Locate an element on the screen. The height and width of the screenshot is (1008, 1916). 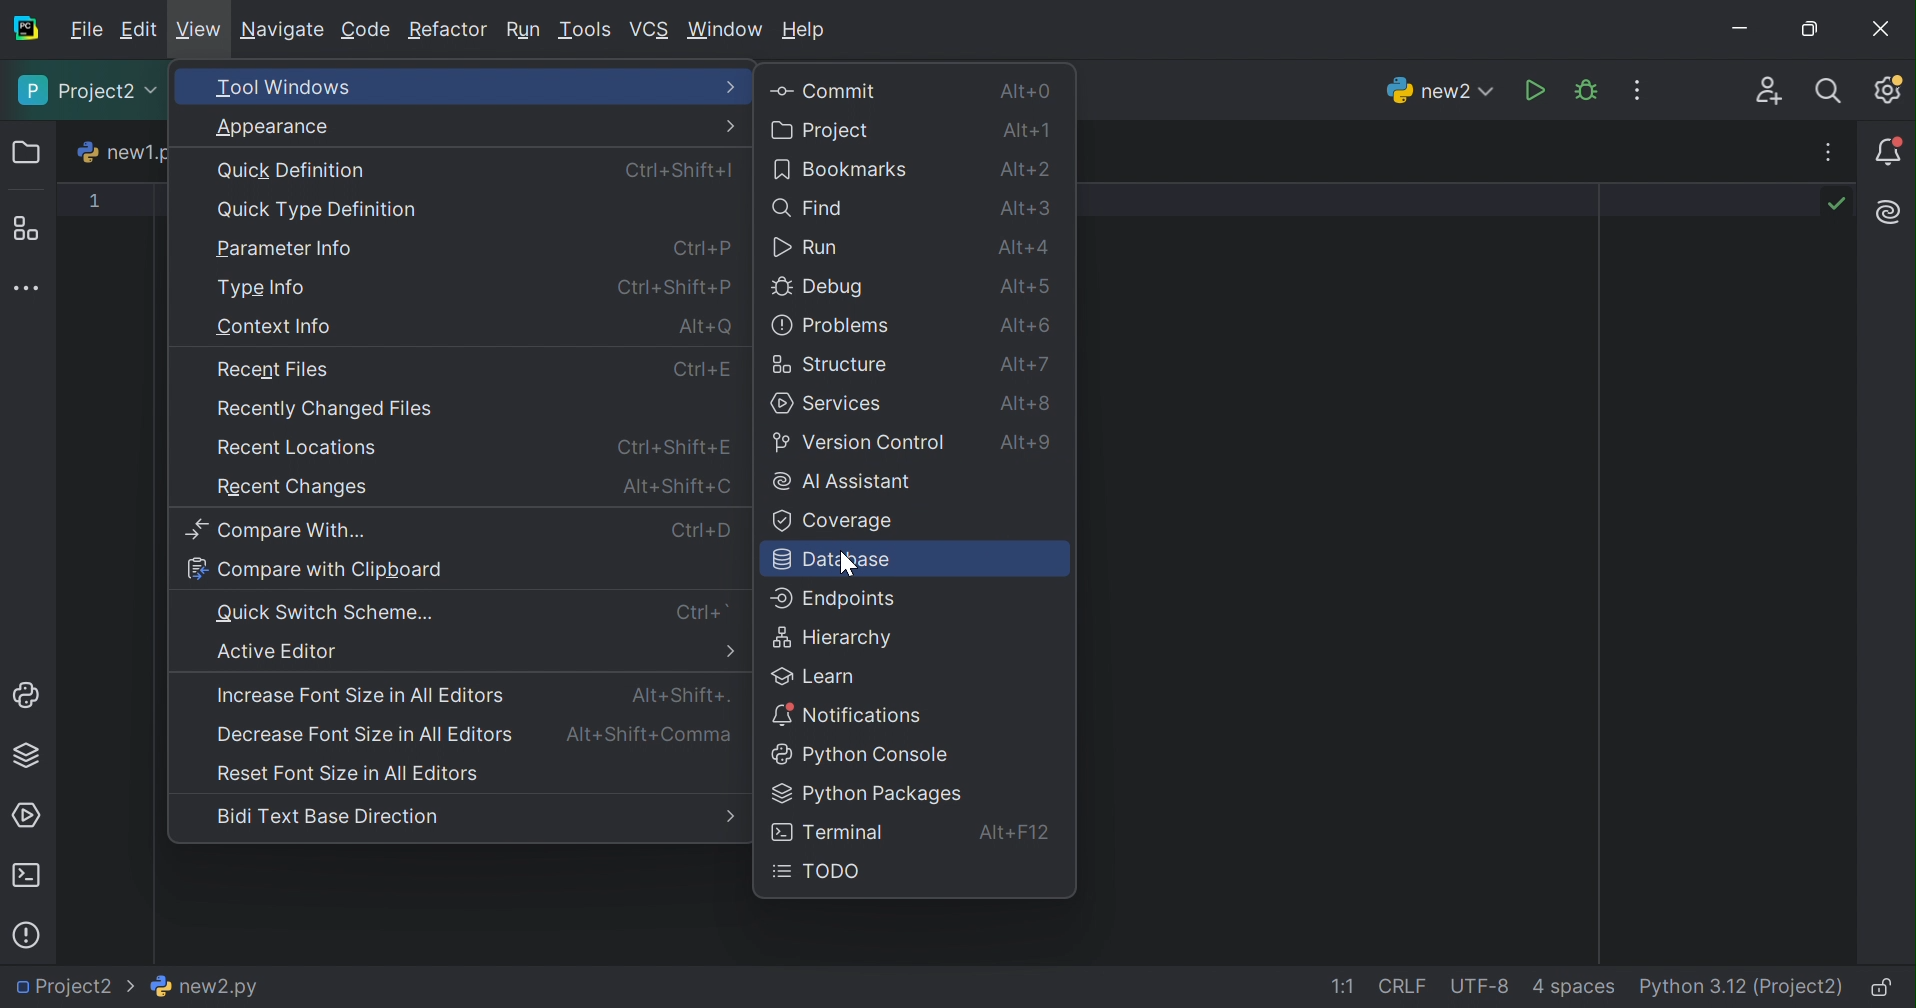
More actions is located at coordinates (1630, 91).